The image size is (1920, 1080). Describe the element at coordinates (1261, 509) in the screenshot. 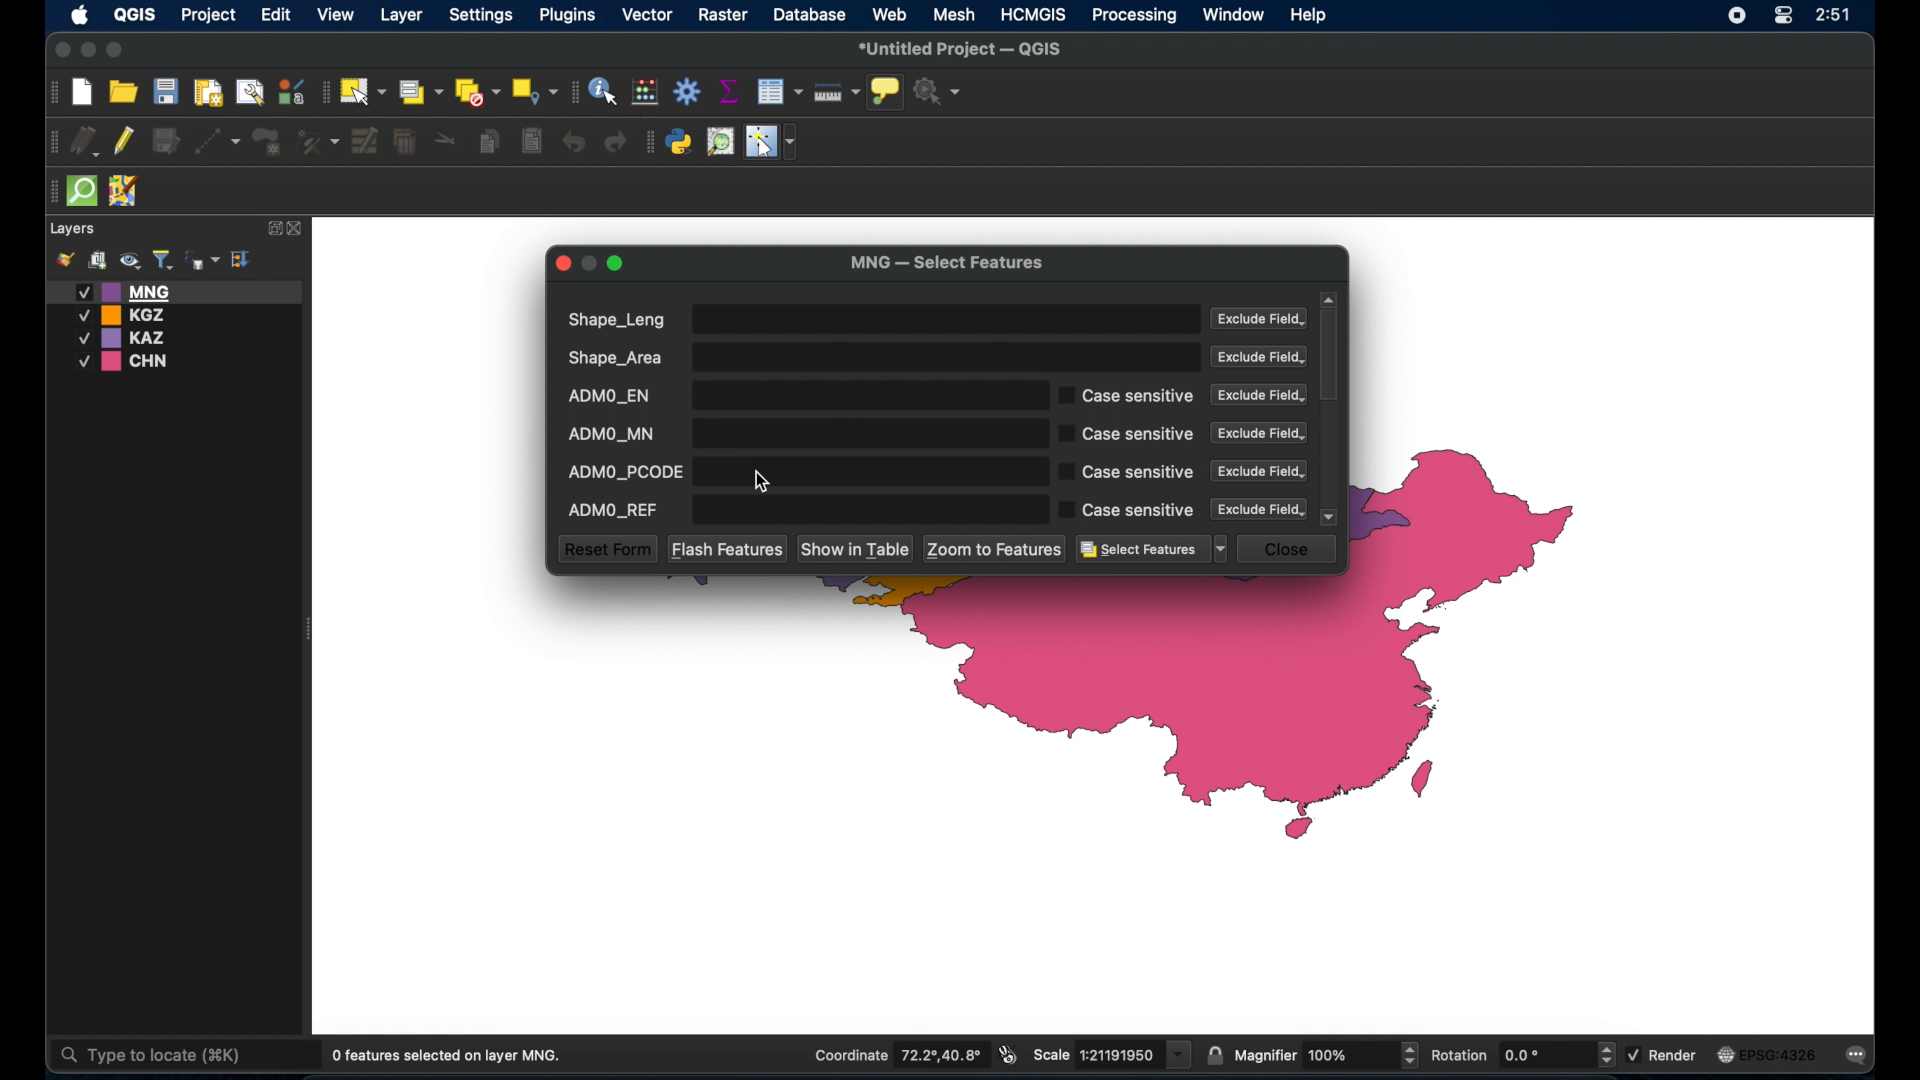

I see `exclude field` at that location.